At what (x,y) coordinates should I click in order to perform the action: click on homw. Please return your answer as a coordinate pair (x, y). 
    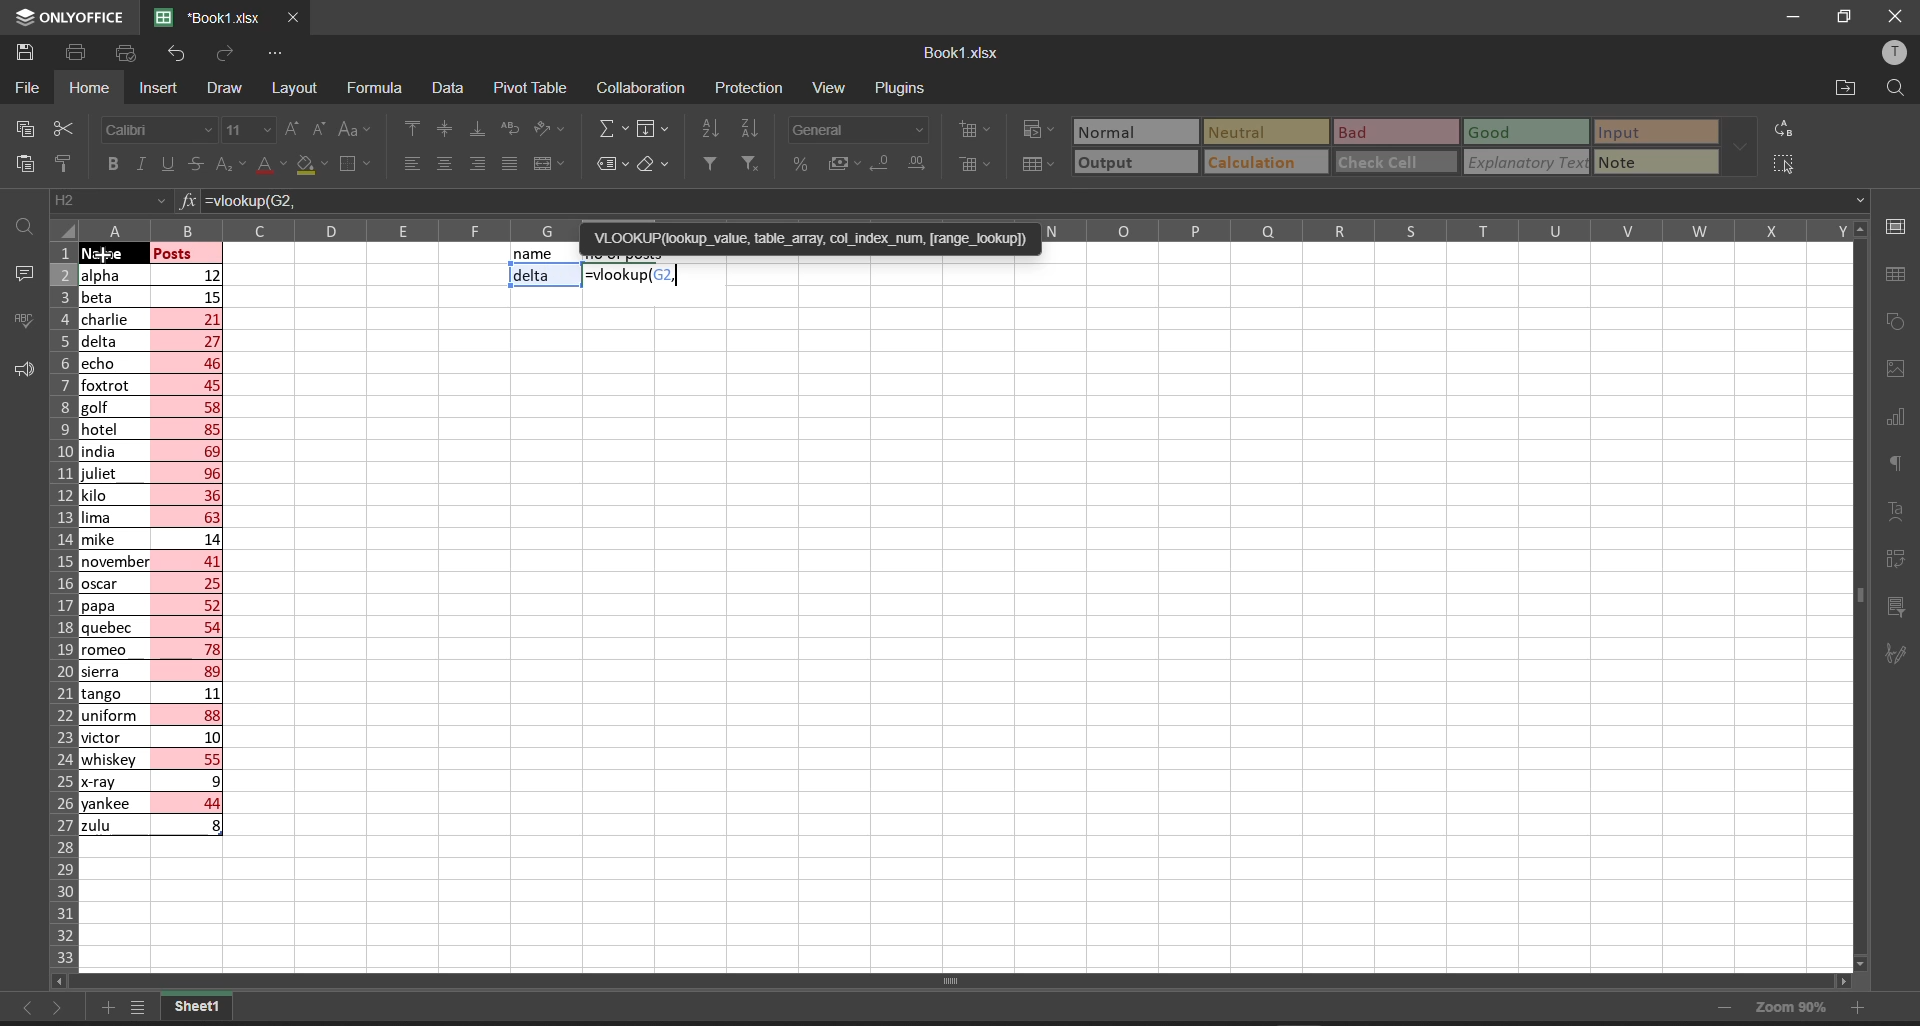
    Looking at the image, I should click on (88, 88).